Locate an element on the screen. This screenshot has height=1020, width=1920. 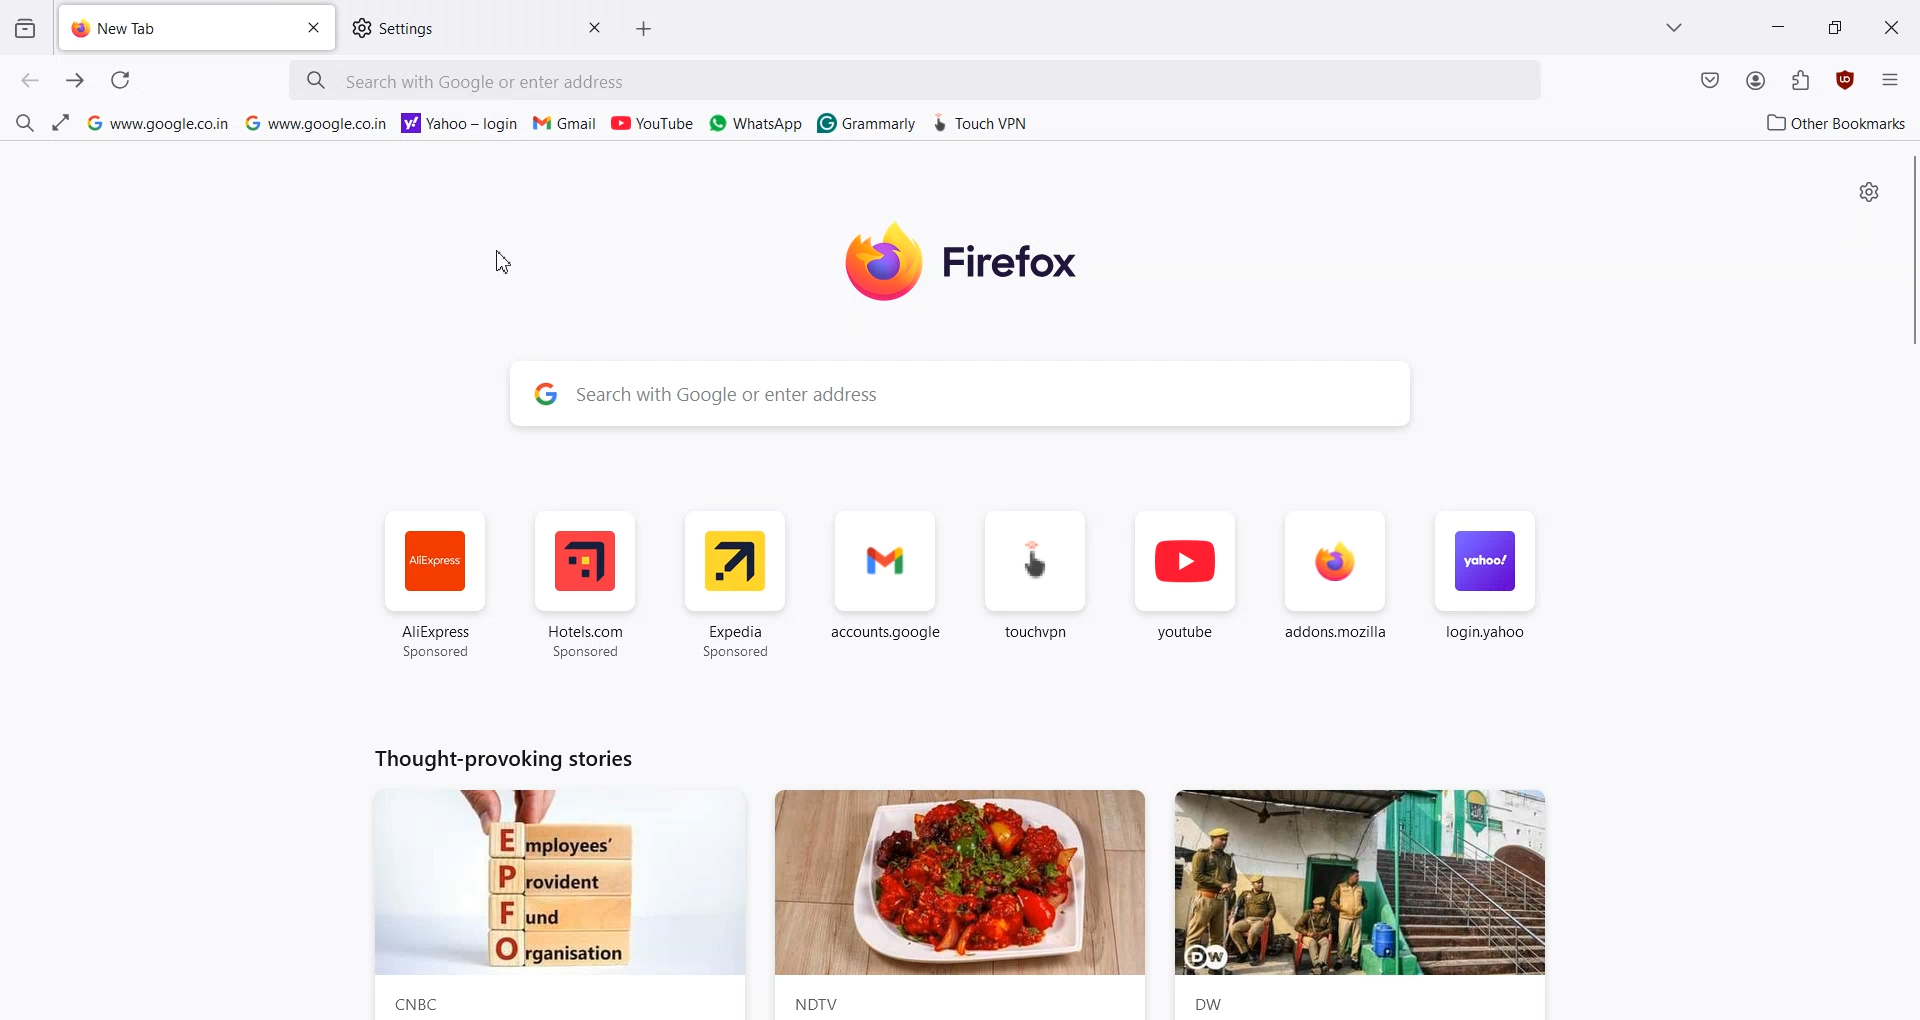
Maximize is located at coordinates (1834, 25).